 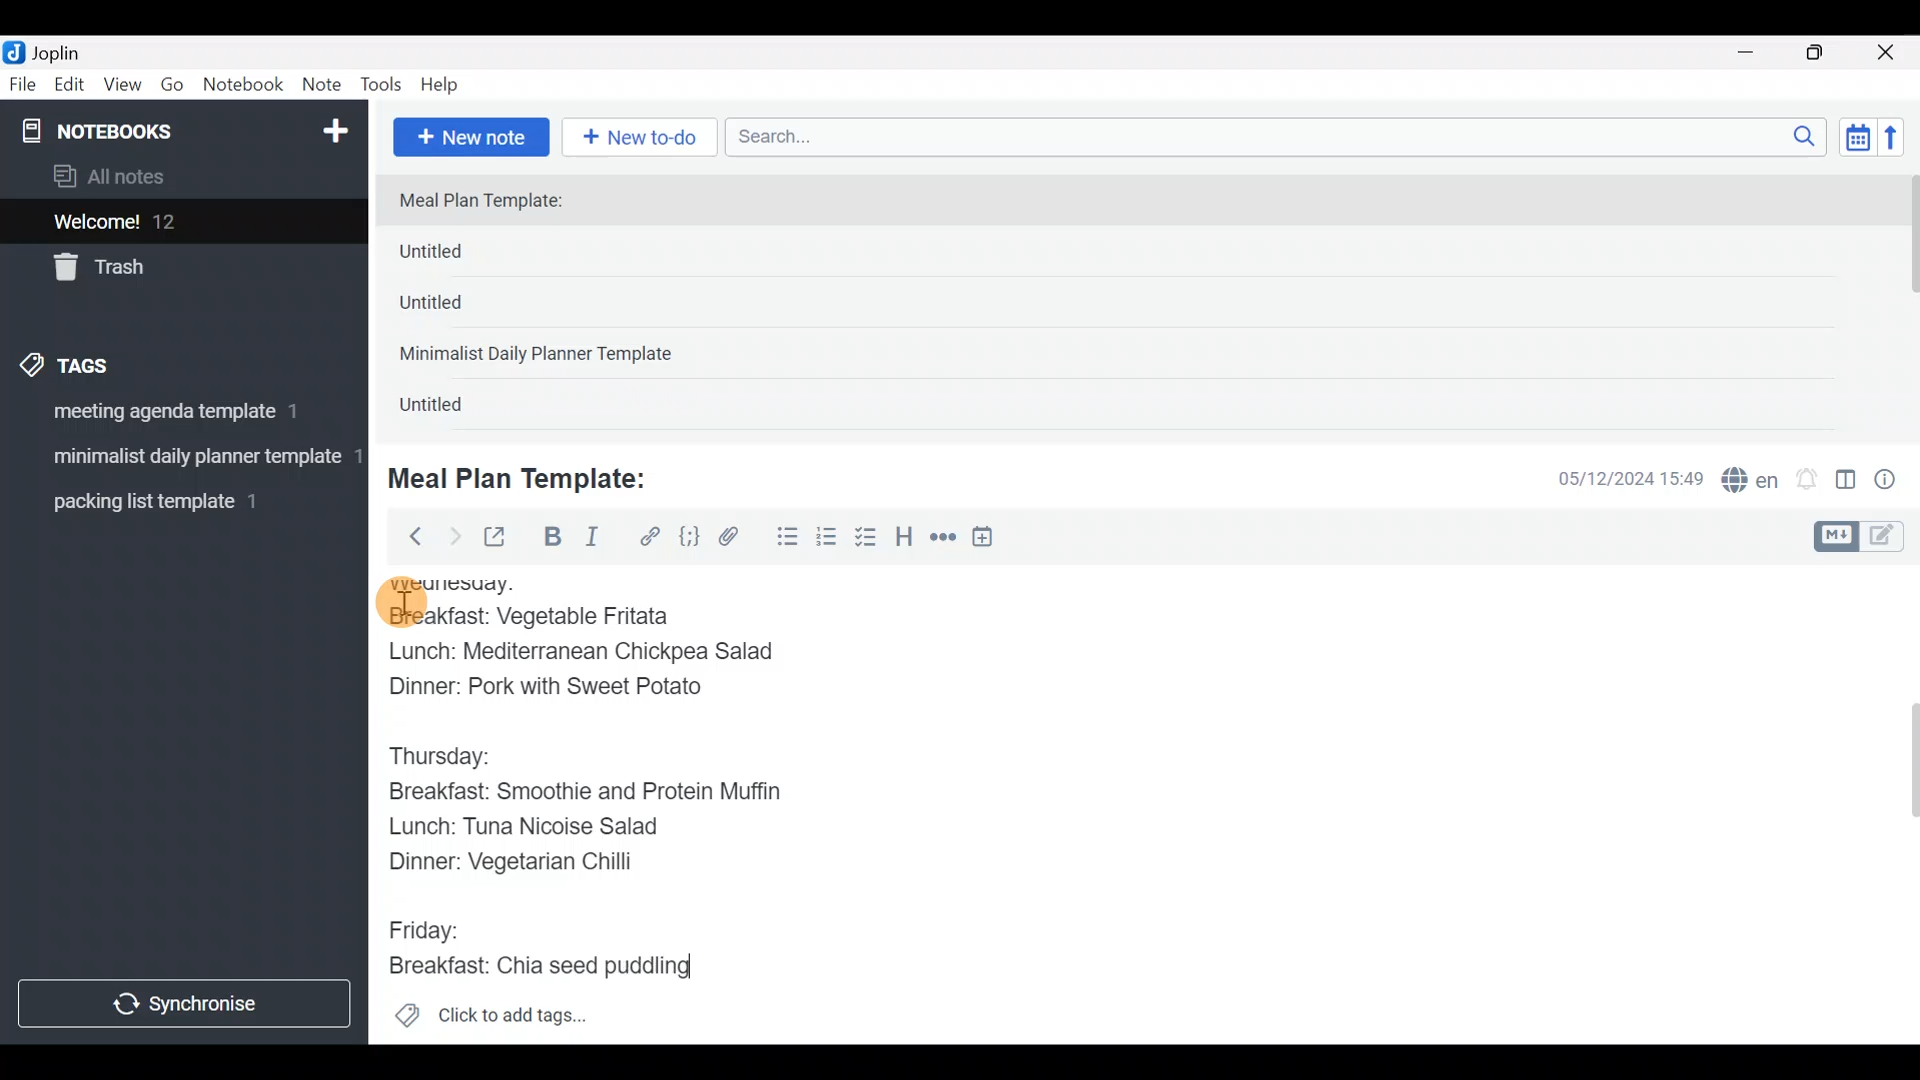 I want to click on All notes, so click(x=179, y=178).